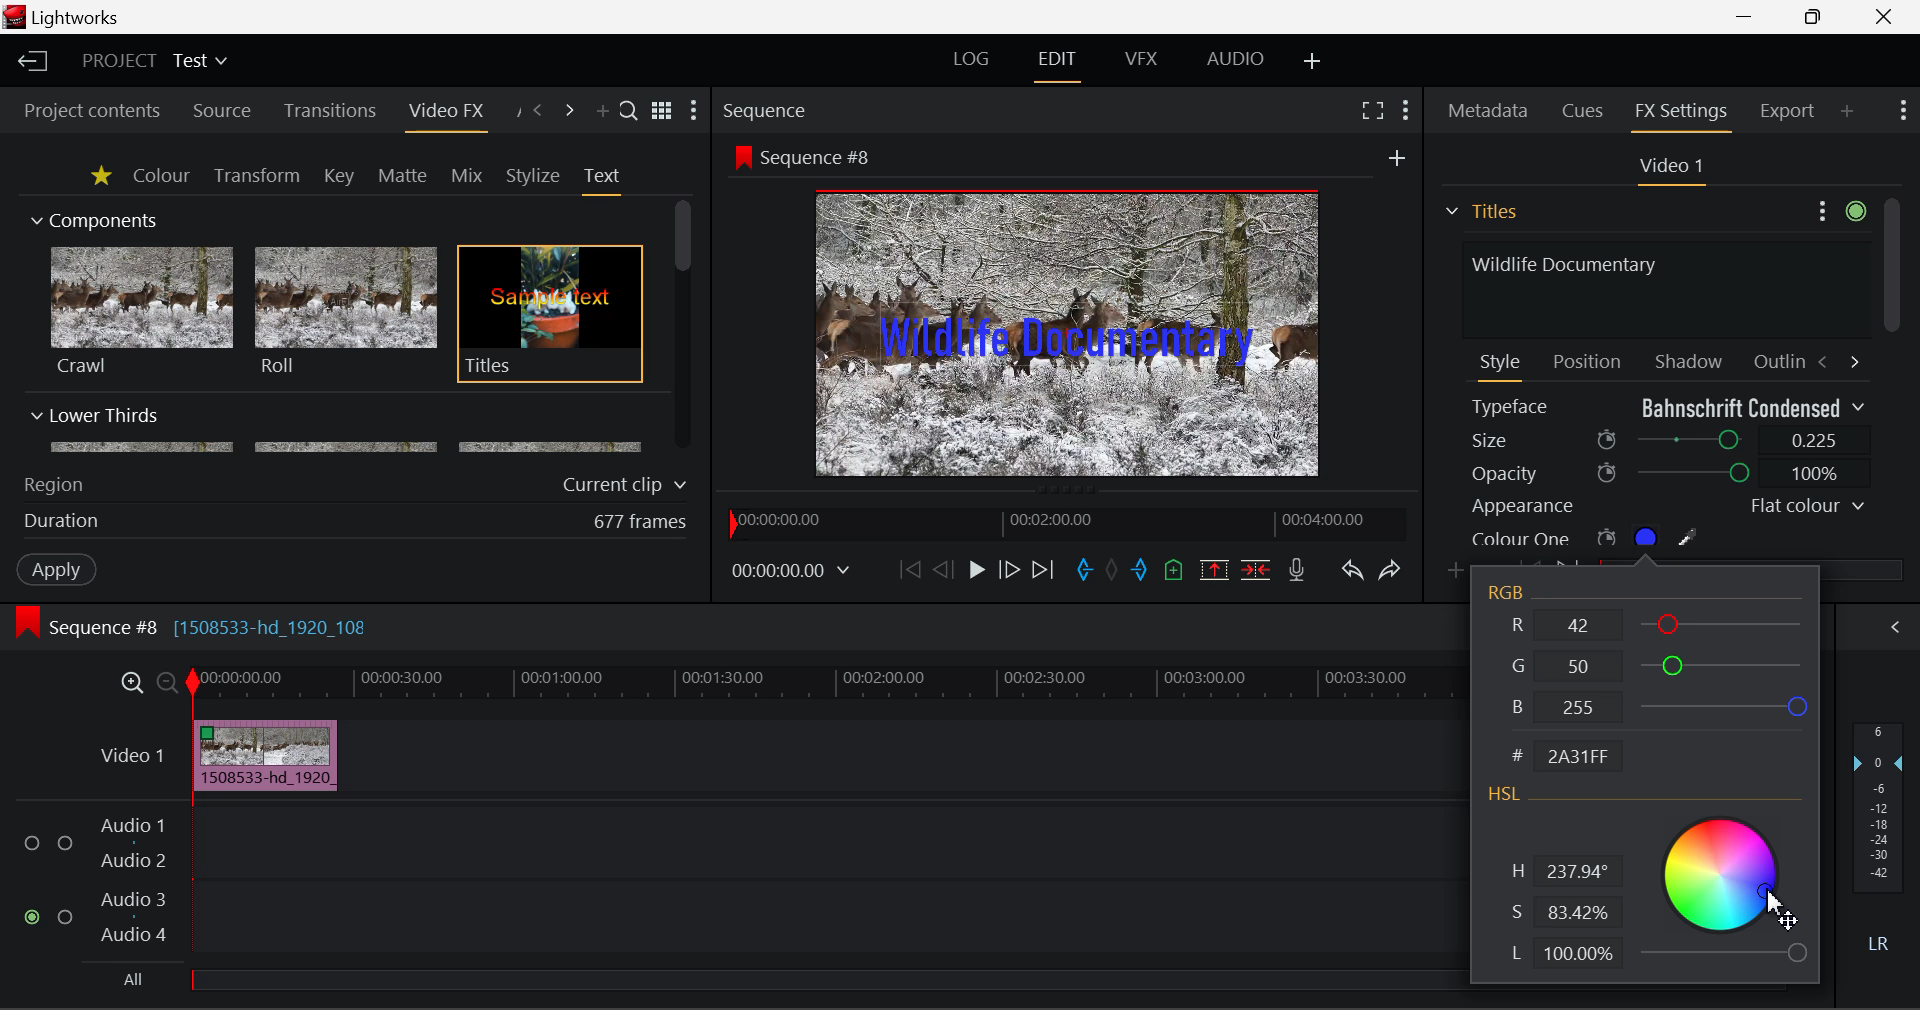 This screenshot has width=1920, height=1010. I want to click on Mark In, so click(1084, 573).